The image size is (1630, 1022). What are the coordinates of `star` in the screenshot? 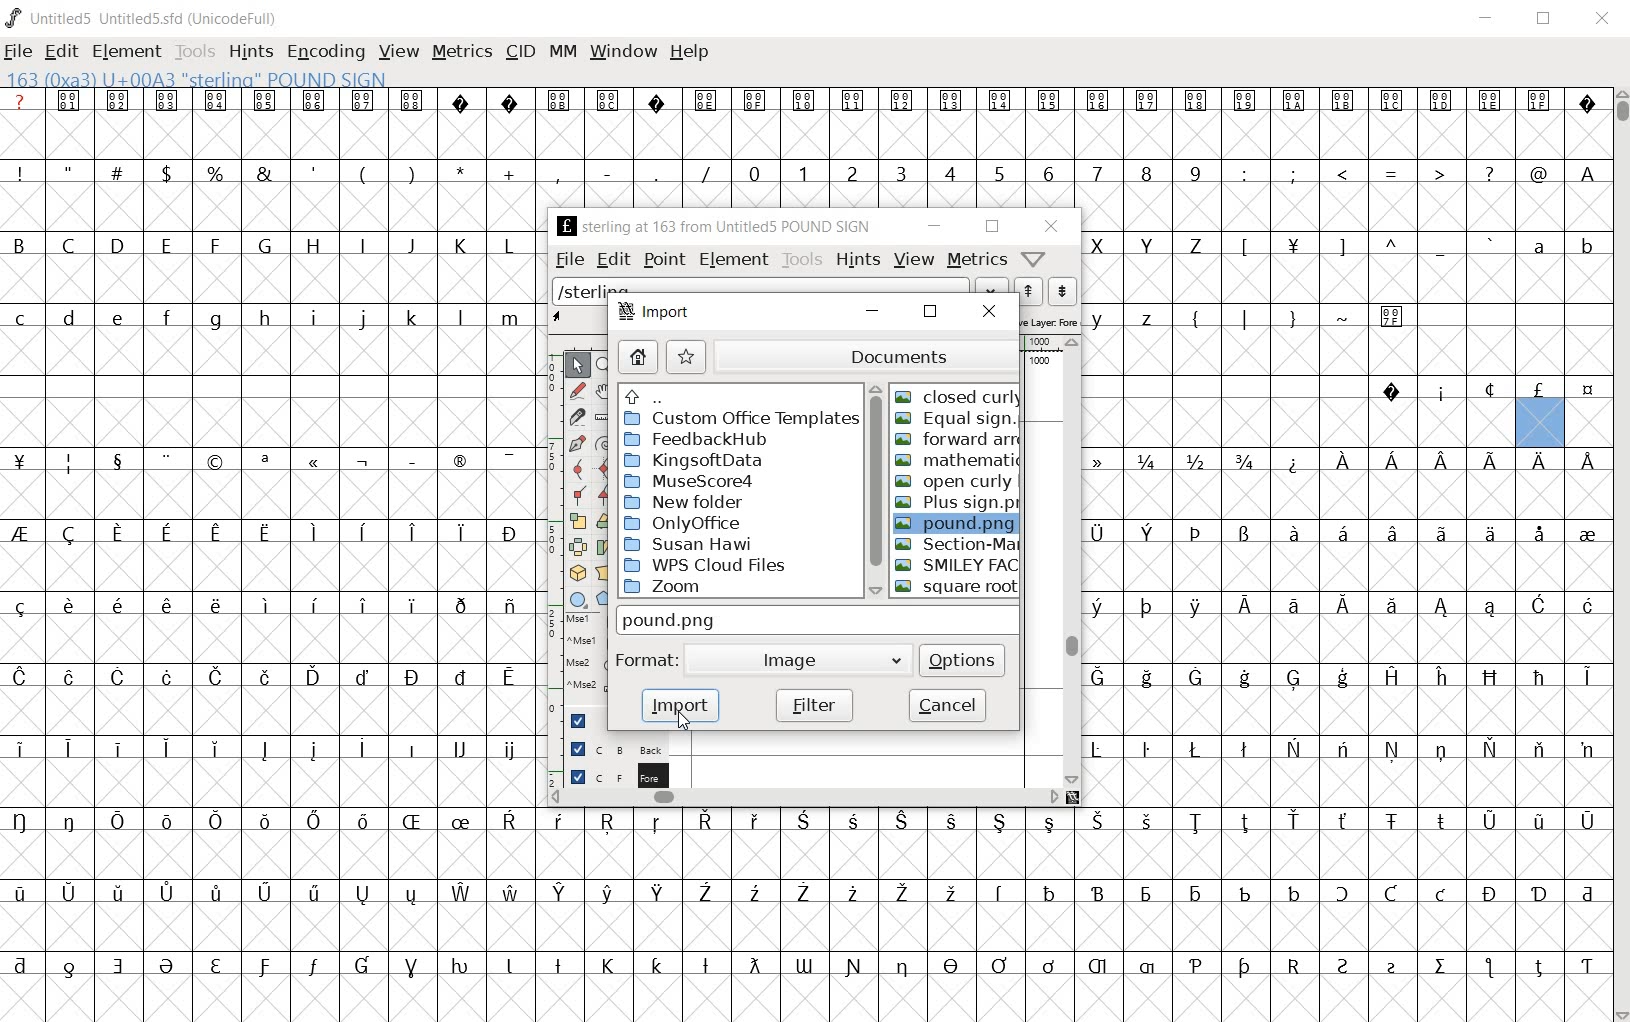 It's located at (688, 356).